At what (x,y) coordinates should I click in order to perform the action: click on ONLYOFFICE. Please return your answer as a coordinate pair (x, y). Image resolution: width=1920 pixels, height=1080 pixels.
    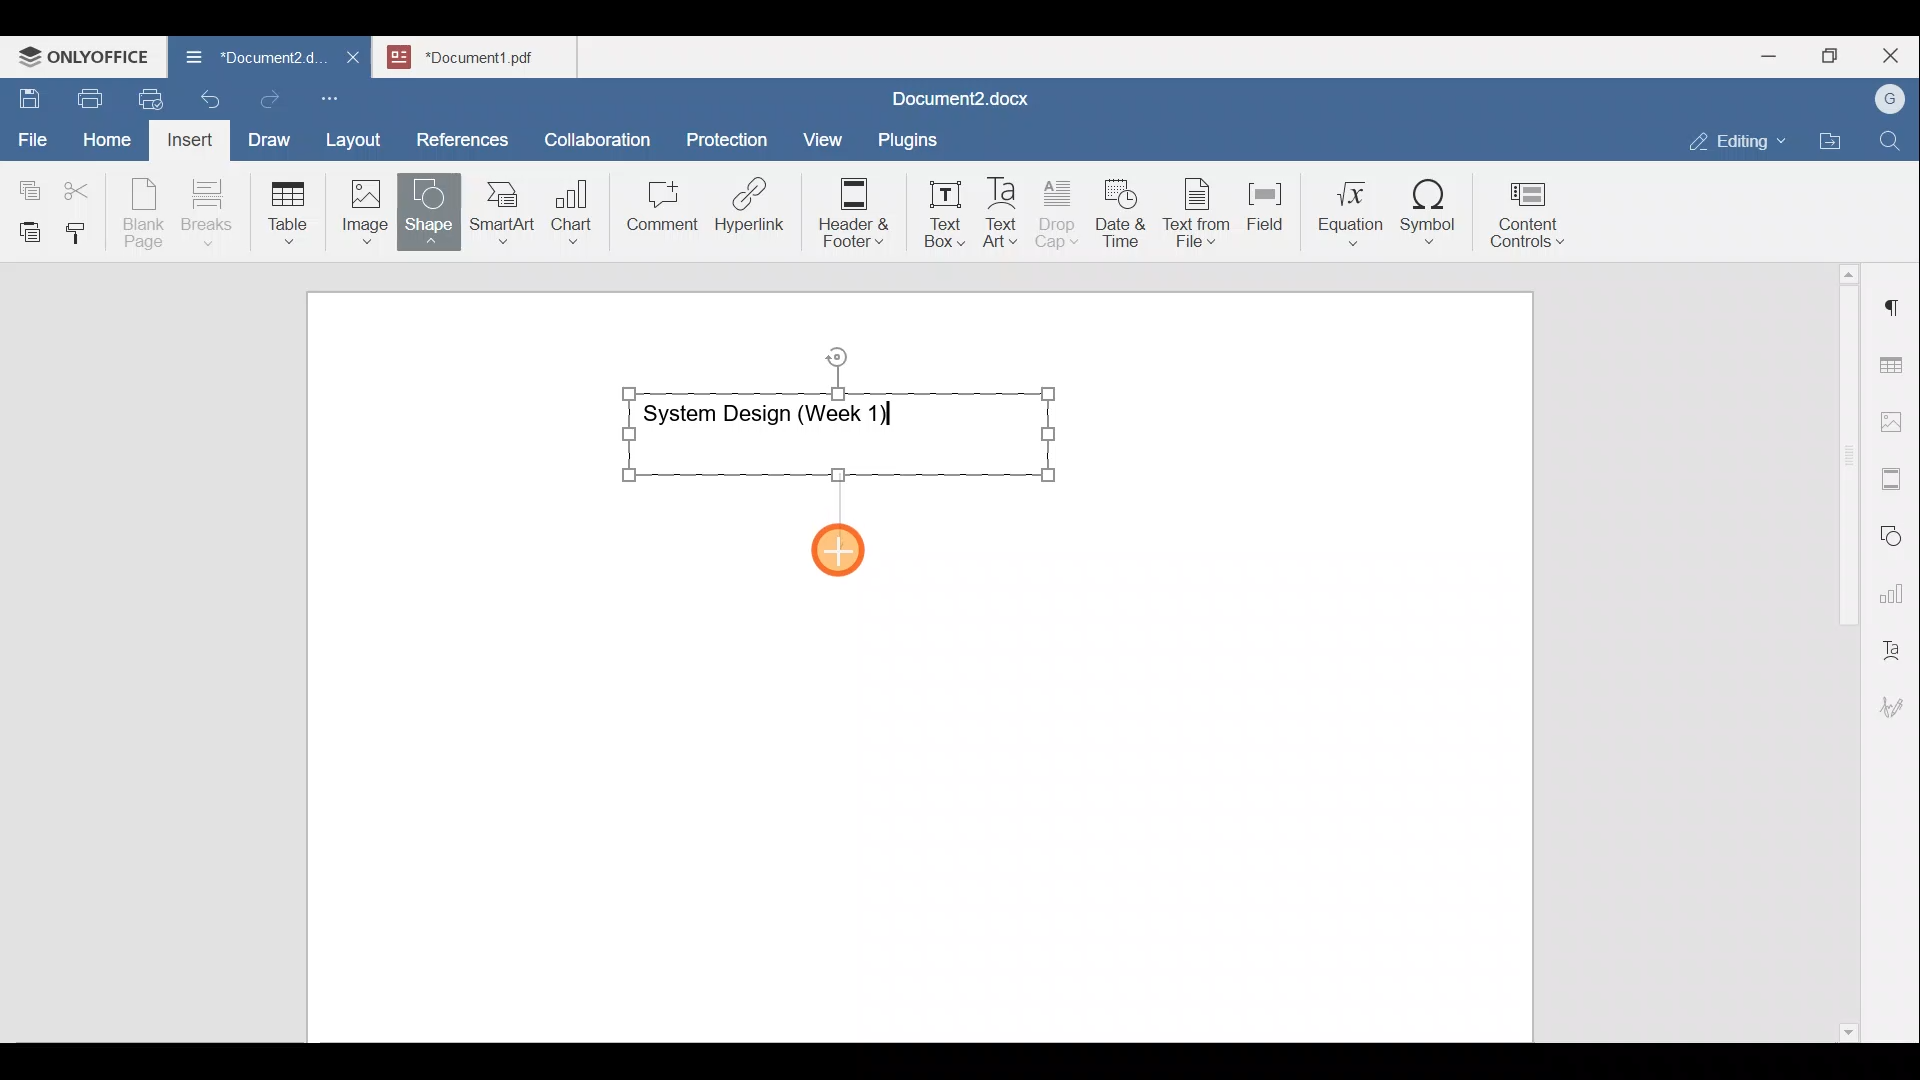
    Looking at the image, I should click on (85, 55).